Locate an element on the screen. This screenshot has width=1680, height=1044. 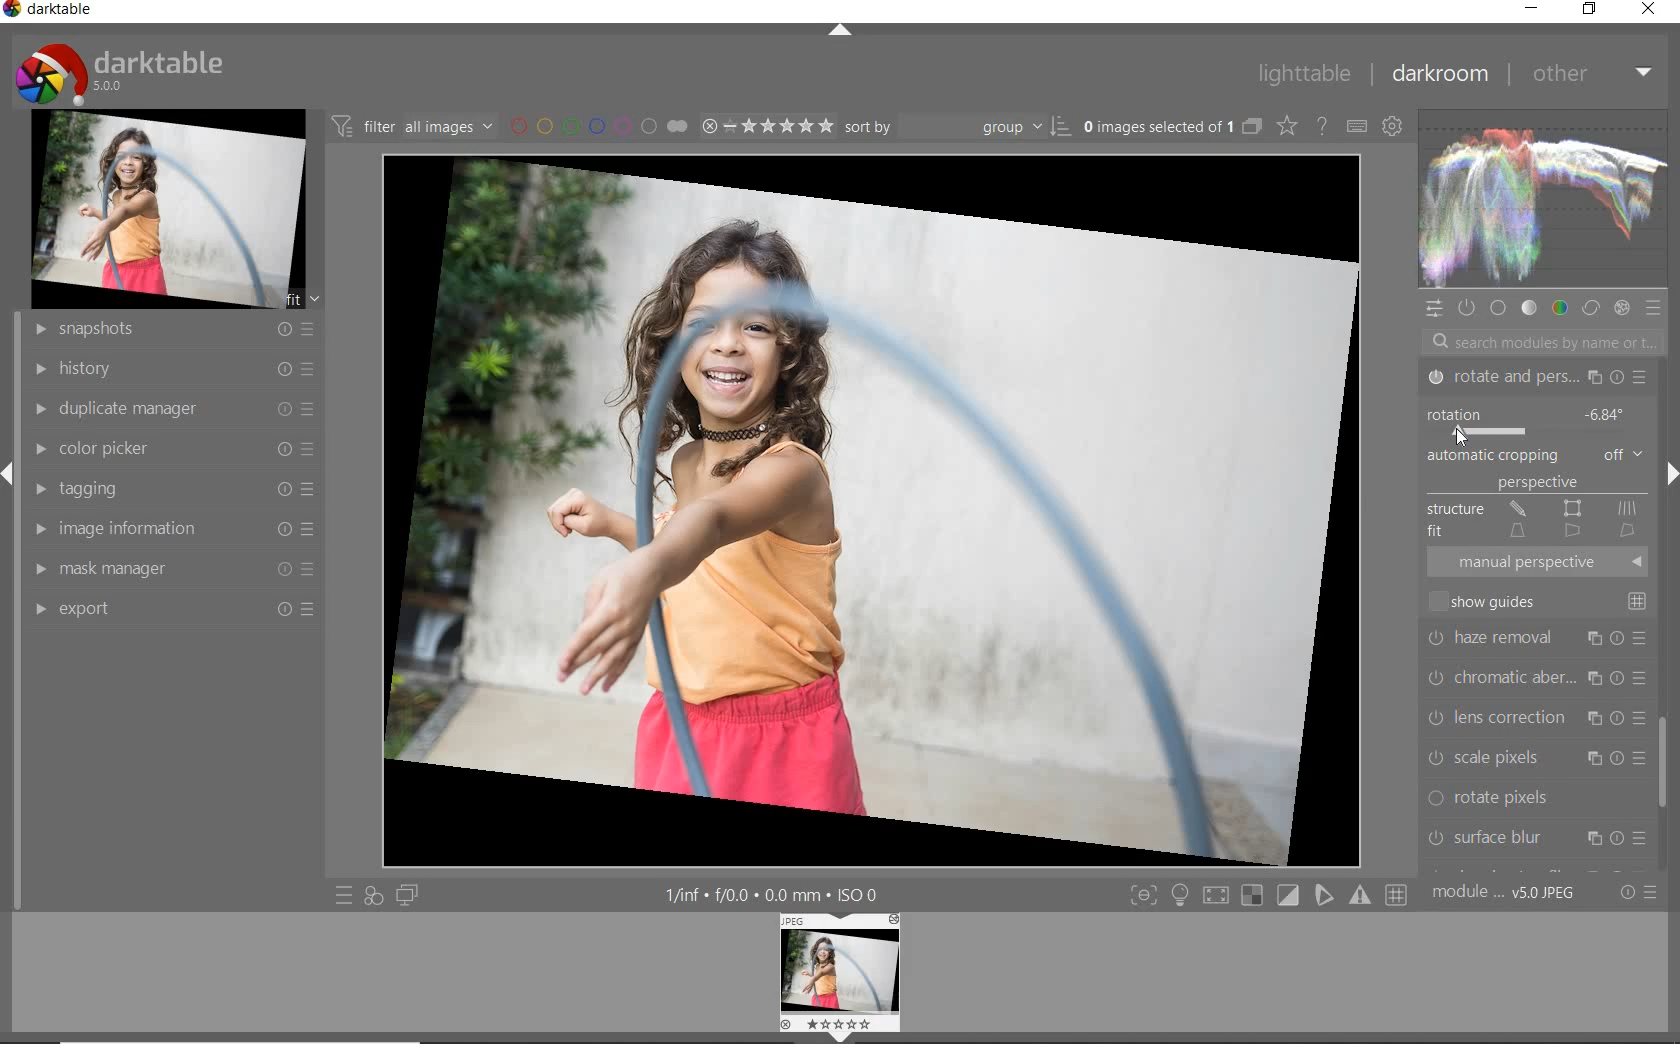
enable for online help is located at coordinates (1322, 126).